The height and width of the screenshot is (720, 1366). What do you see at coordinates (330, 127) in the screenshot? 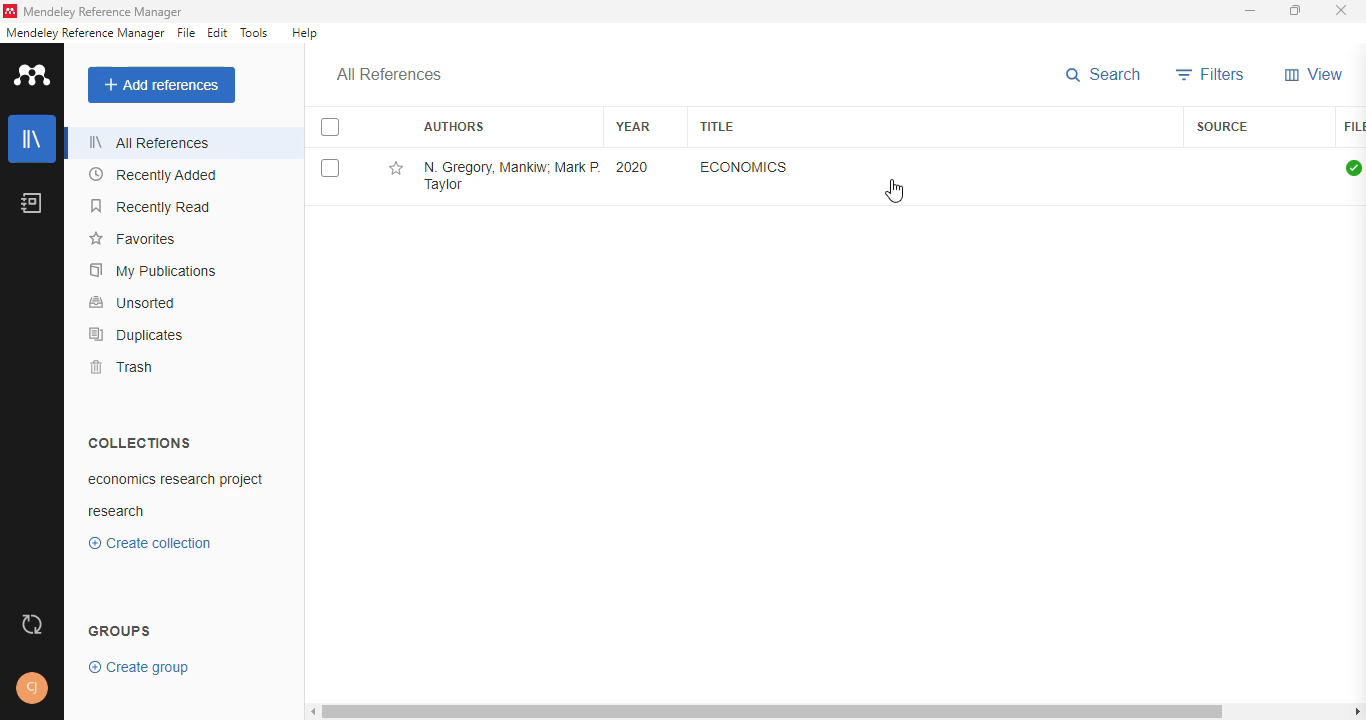
I see `select` at bounding box center [330, 127].